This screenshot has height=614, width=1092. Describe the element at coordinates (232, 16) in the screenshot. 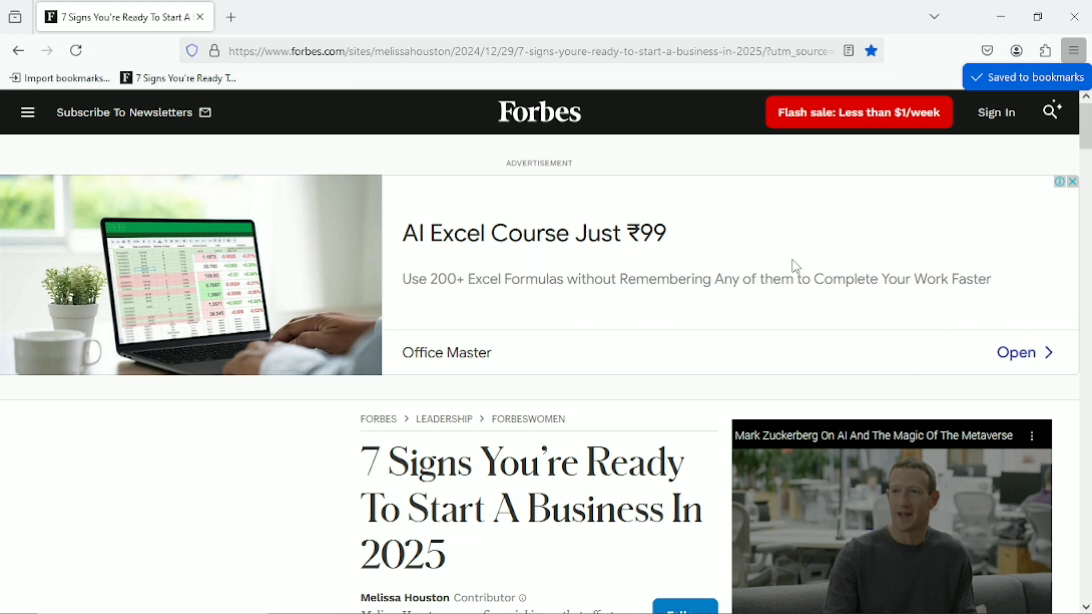

I see `new tab` at that location.